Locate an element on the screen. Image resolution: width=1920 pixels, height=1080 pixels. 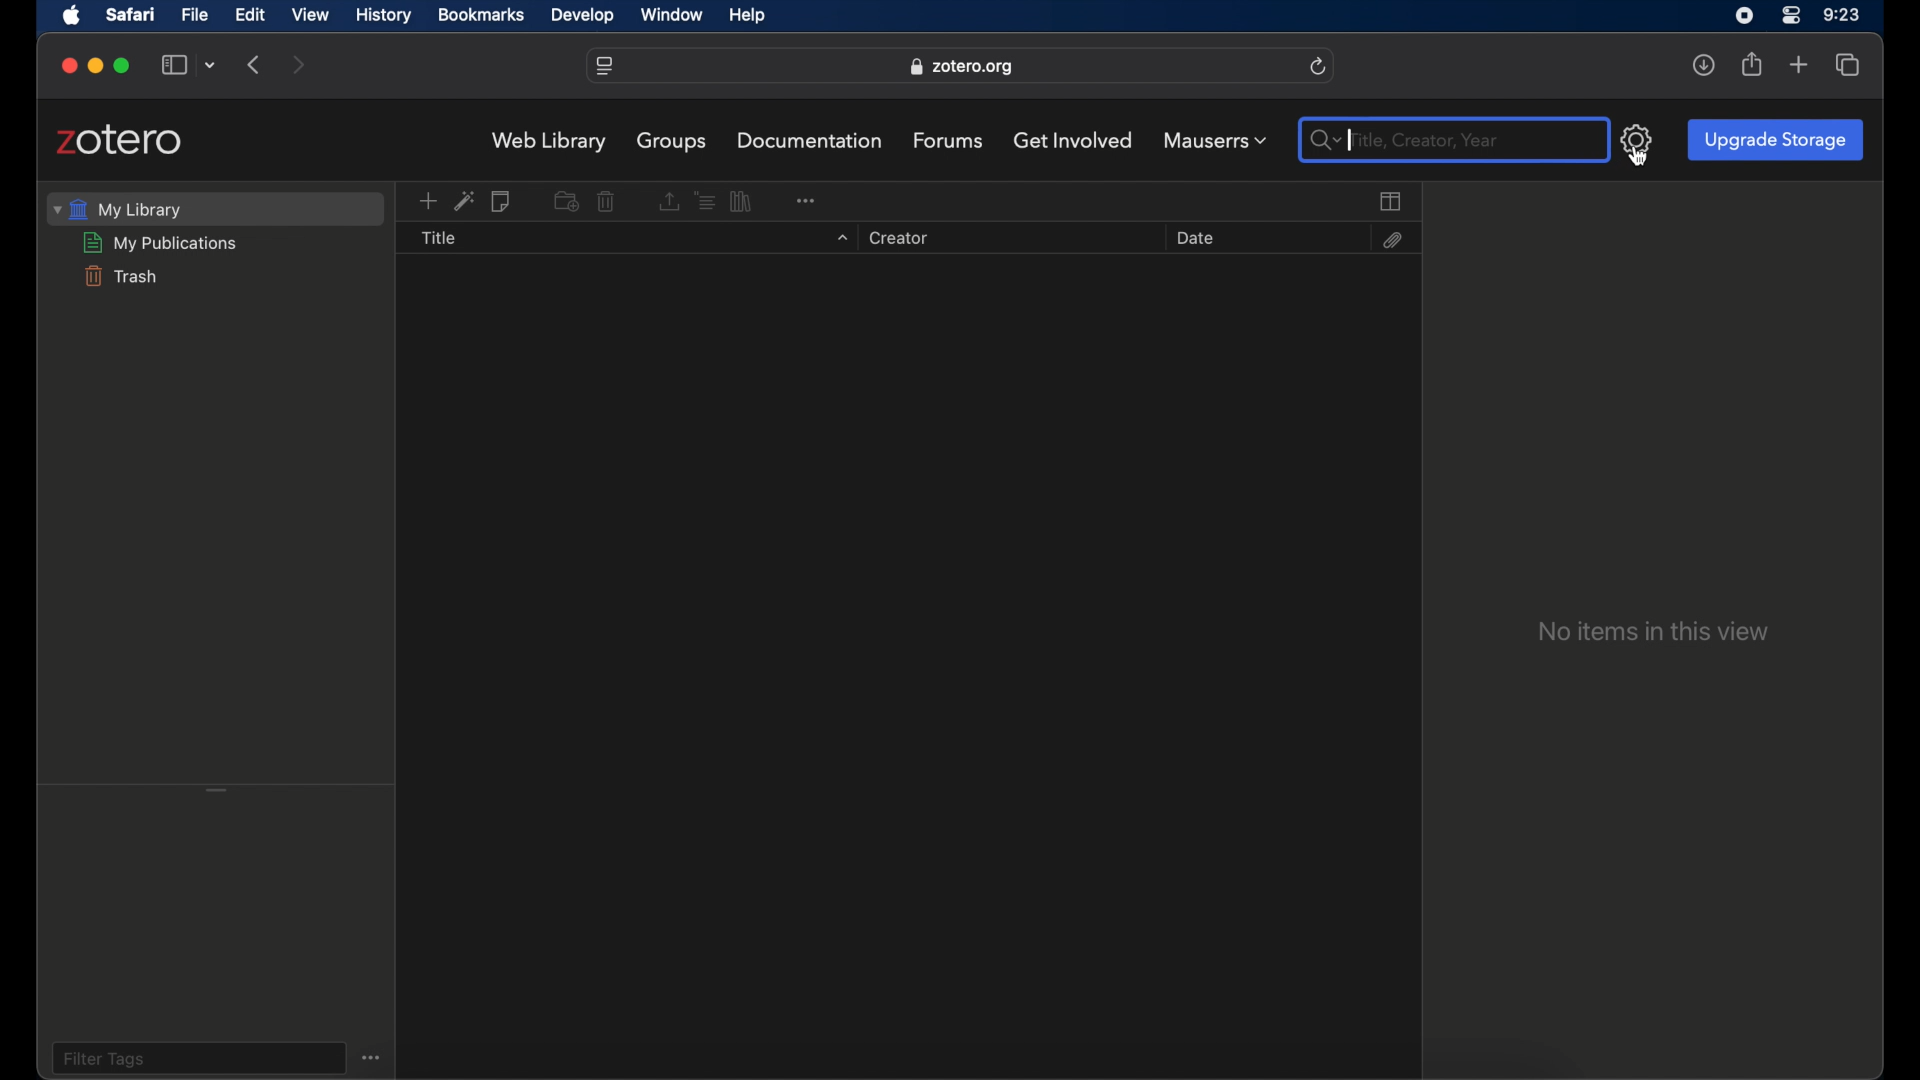
maximize is located at coordinates (124, 66).